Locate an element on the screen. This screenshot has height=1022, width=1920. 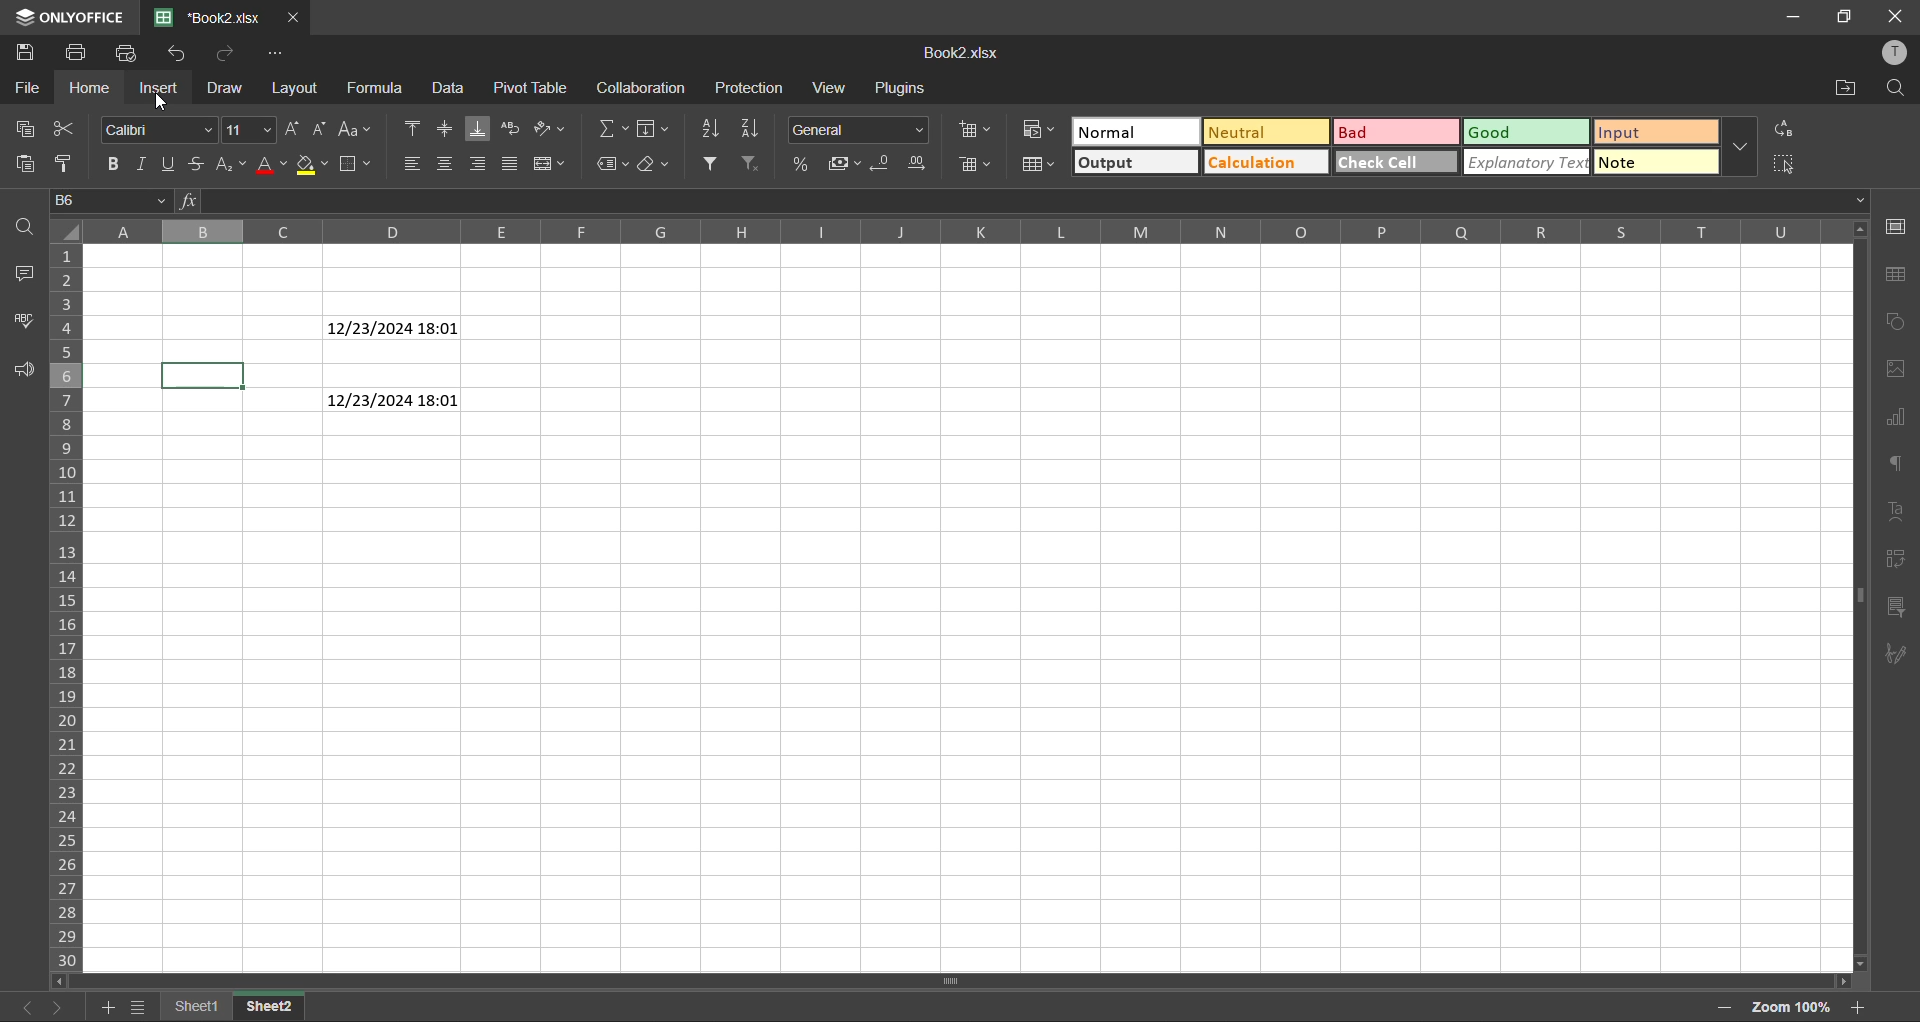
percent is located at coordinates (809, 166).